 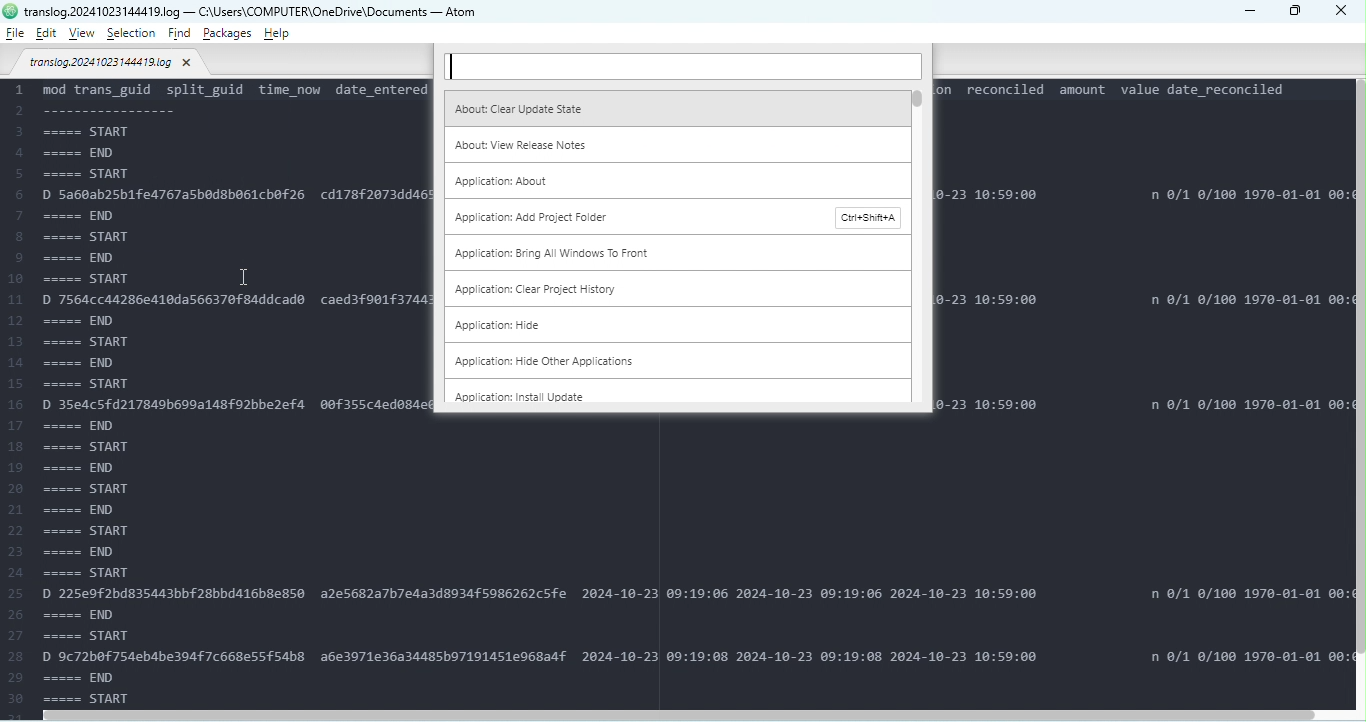 What do you see at coordinates (682, 67) in the screenshot?
I see `Search bar` at bounding box center [682, 67].